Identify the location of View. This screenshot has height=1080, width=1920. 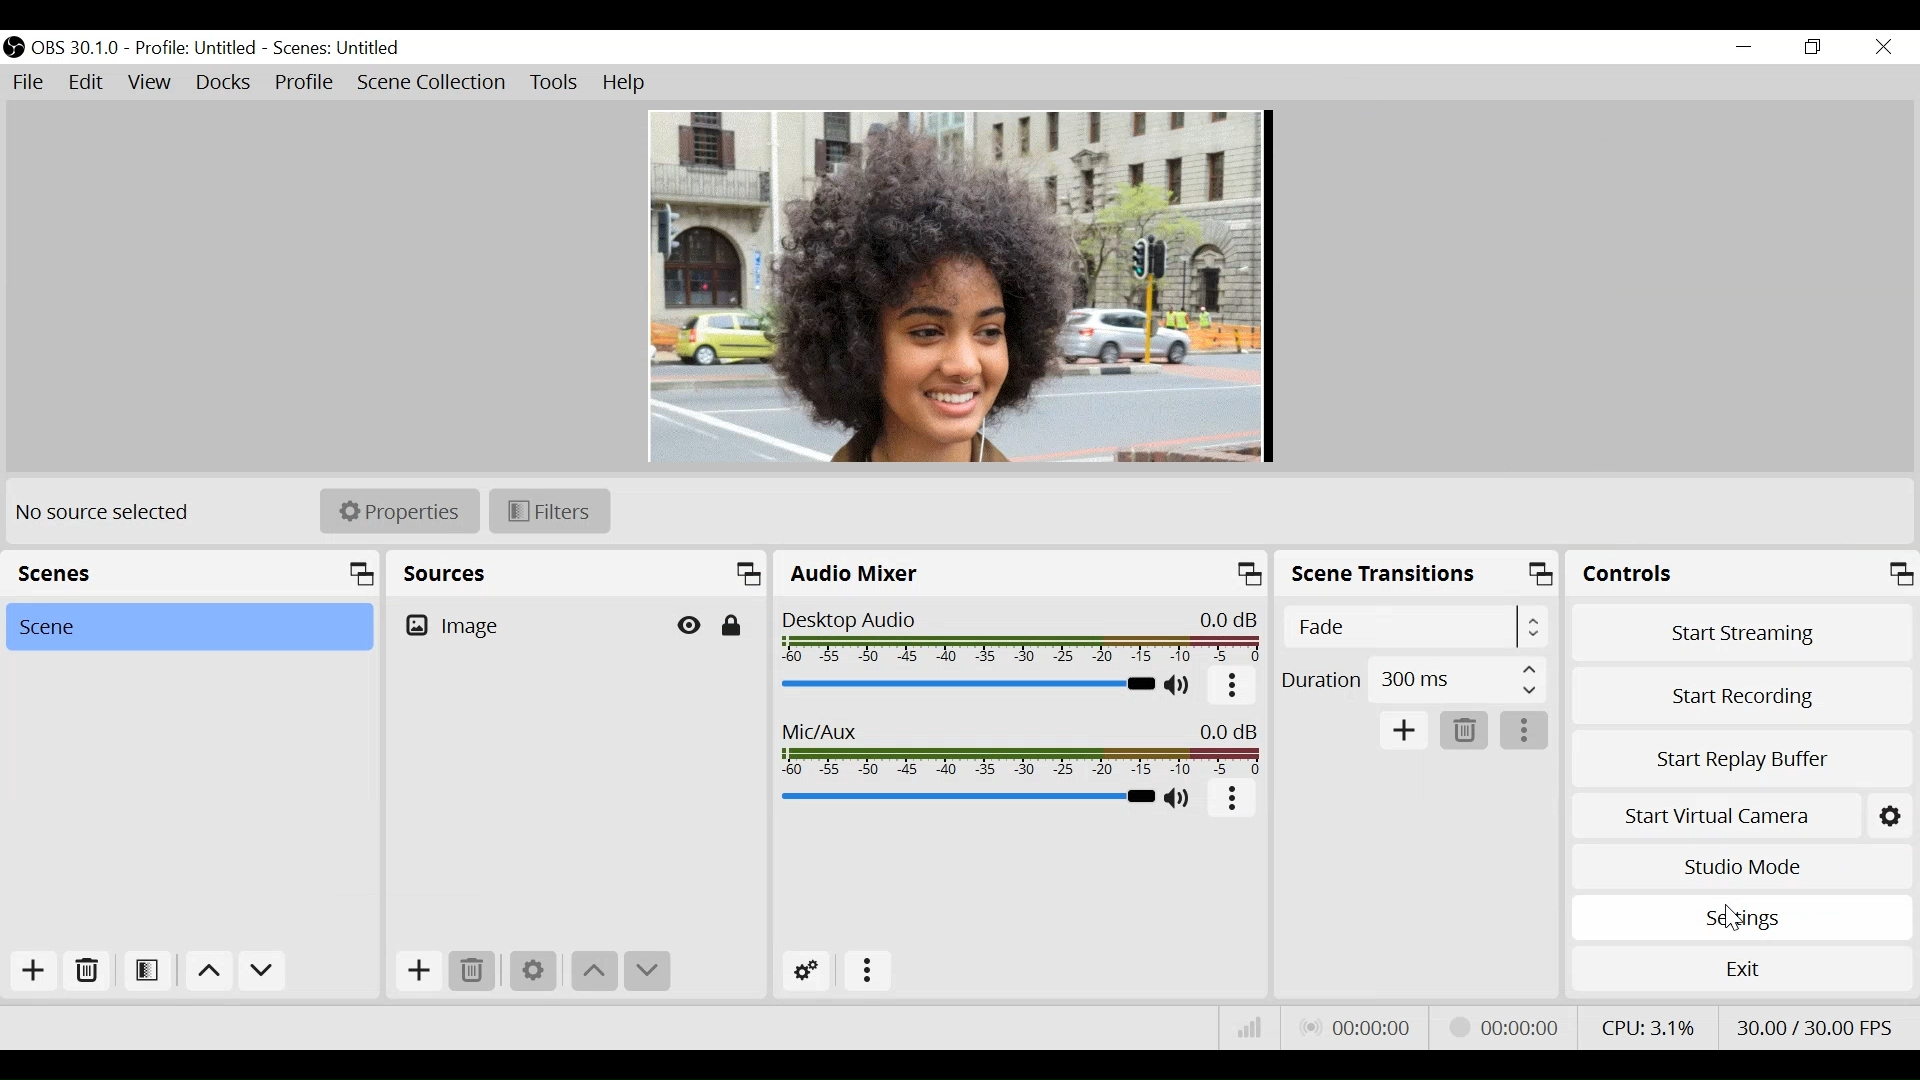
(151, 82).